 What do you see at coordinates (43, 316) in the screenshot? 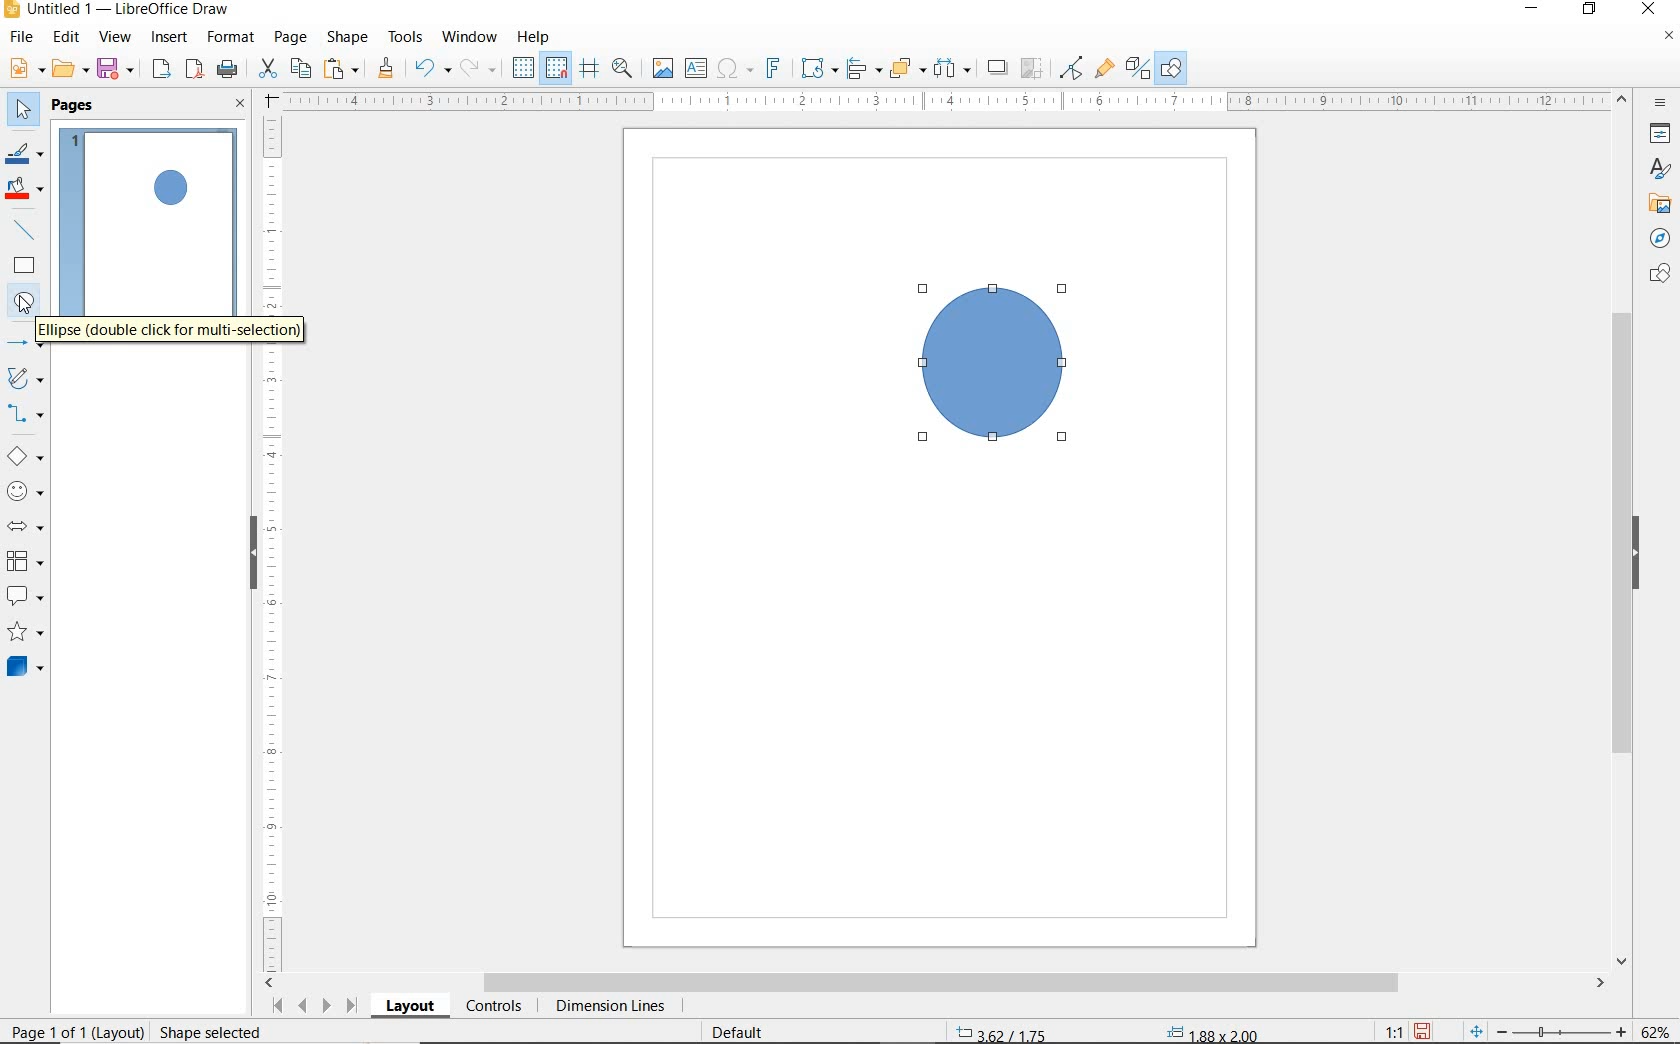
I see `CURSOR` at bounding box center [43, 316].